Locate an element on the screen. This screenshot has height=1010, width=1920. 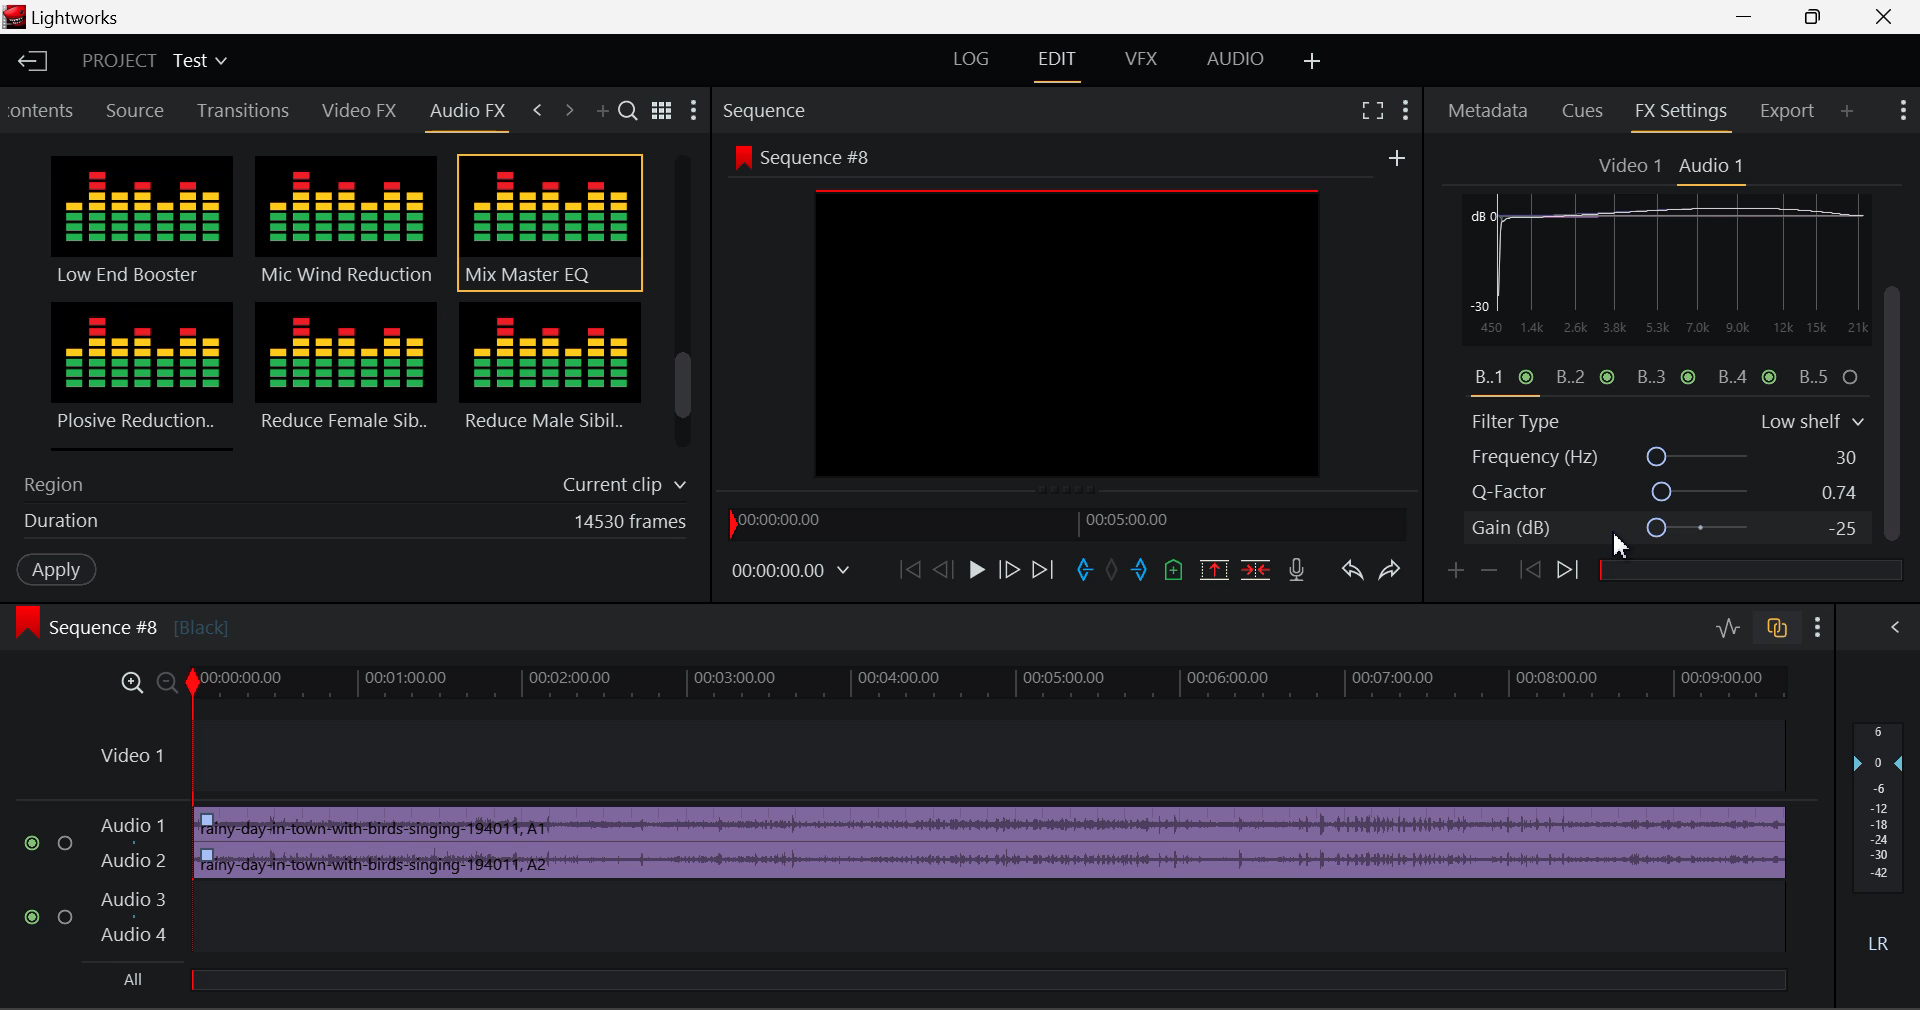
Frequency (Hz) is located at coordinates (1668, 457).